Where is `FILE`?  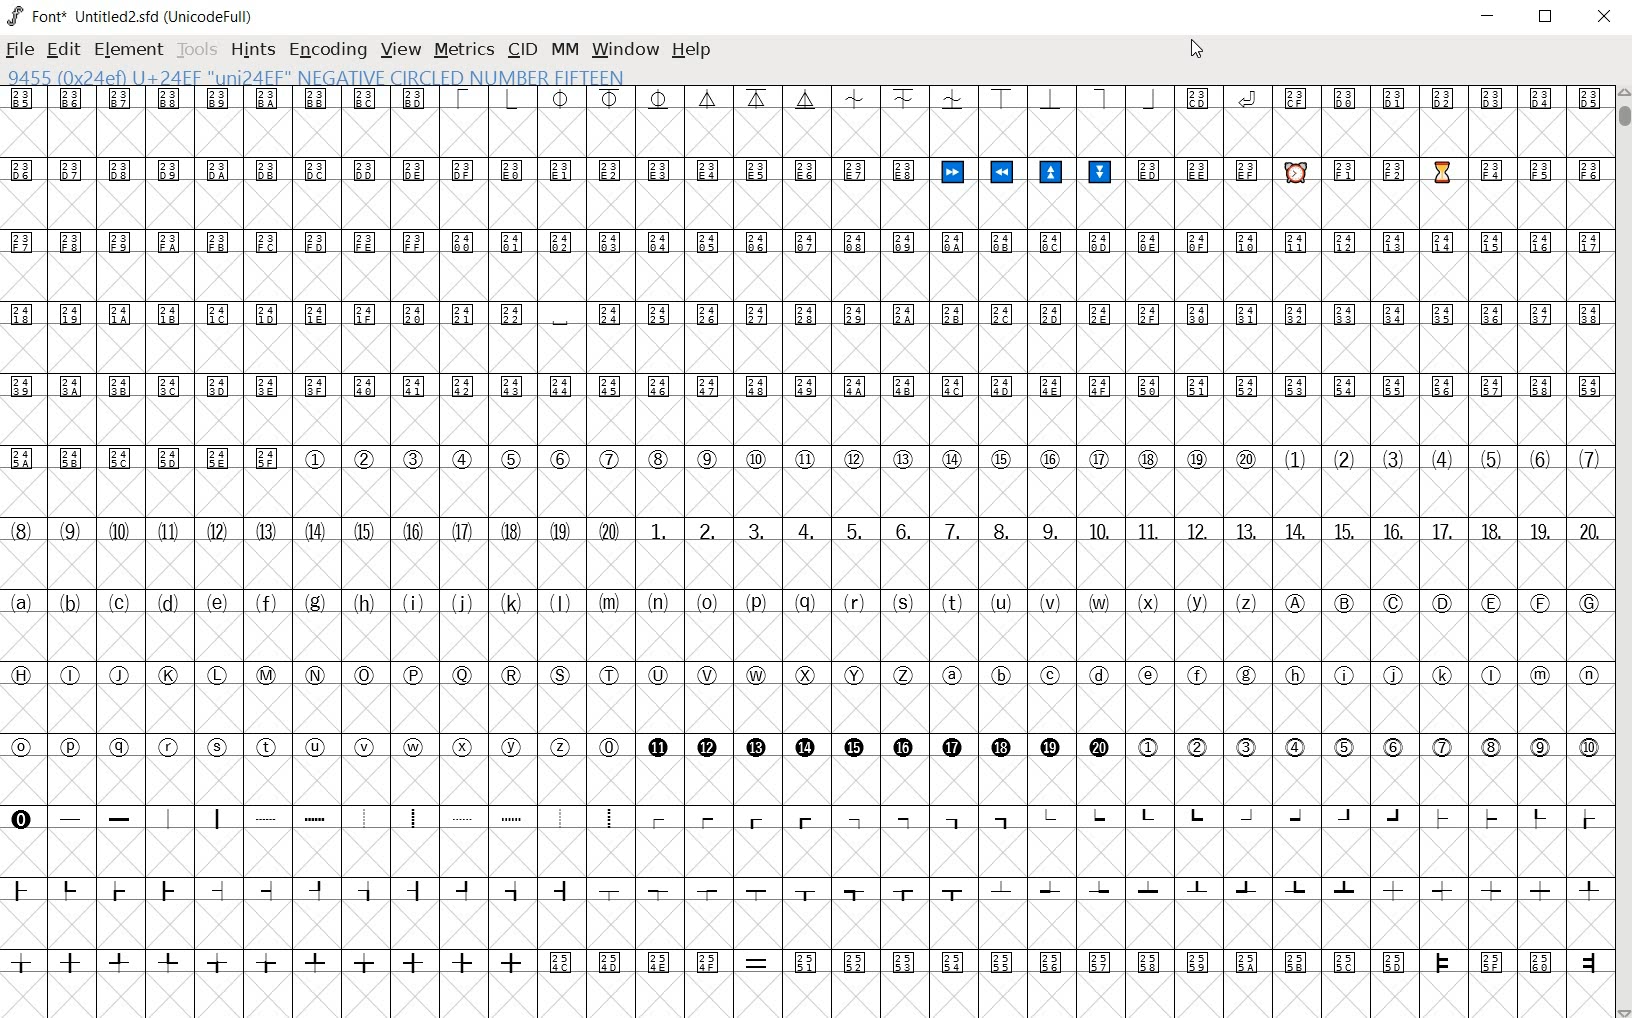
FILE is located at coordinates (20, 49).